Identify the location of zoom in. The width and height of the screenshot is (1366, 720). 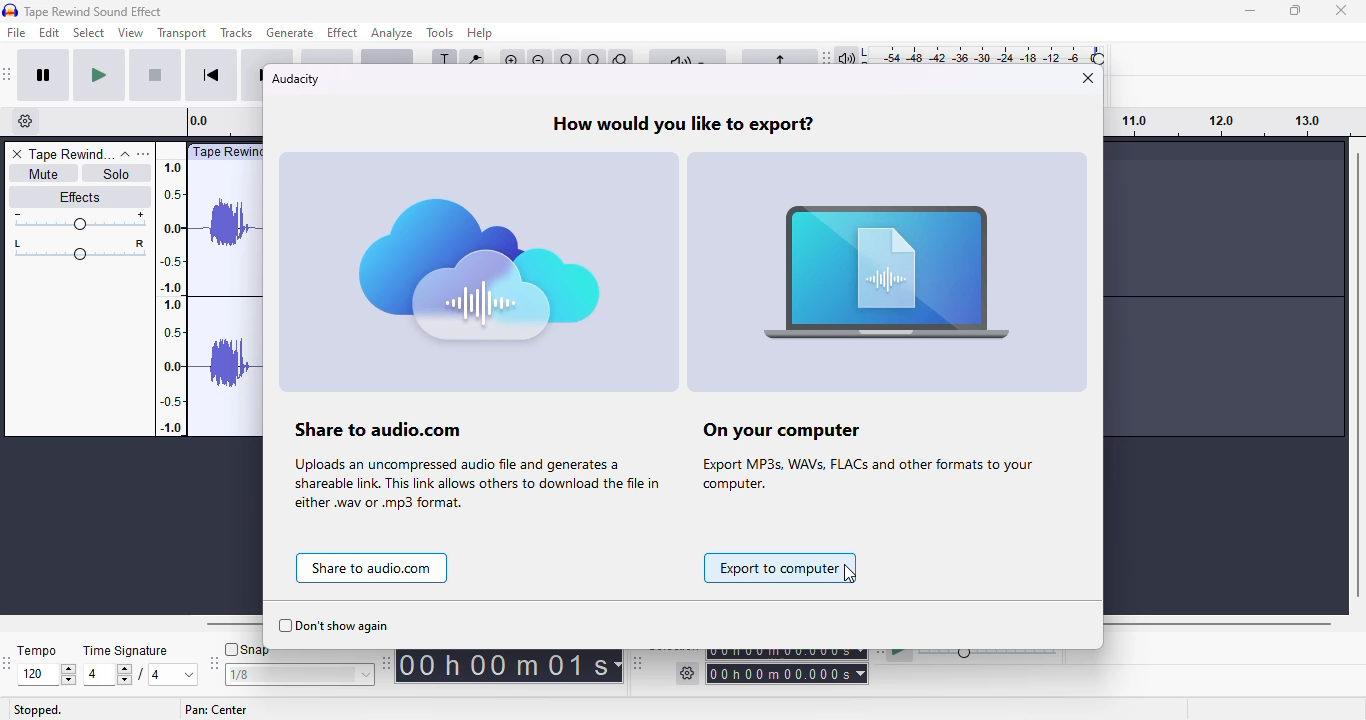
(512, 61).